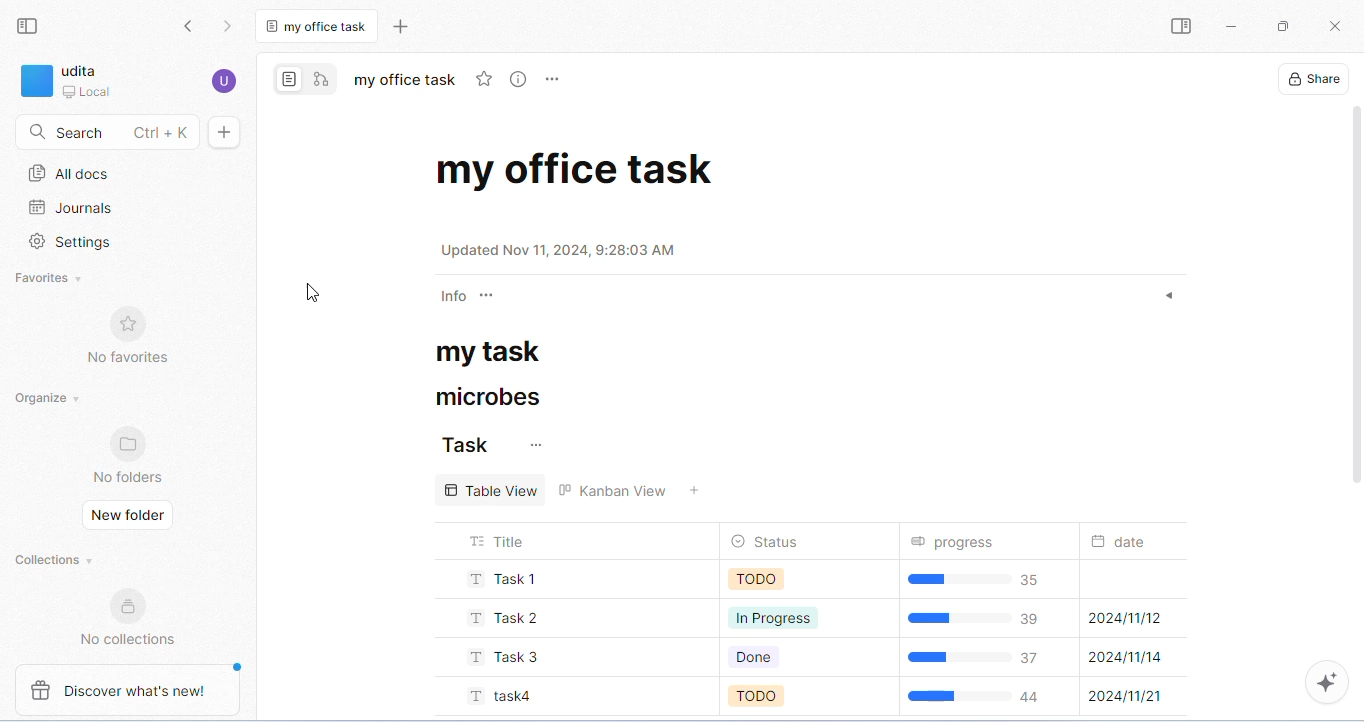 The width and height of the screenshot is (1364, 722). I want to click on progress 39, so click(984, 620).